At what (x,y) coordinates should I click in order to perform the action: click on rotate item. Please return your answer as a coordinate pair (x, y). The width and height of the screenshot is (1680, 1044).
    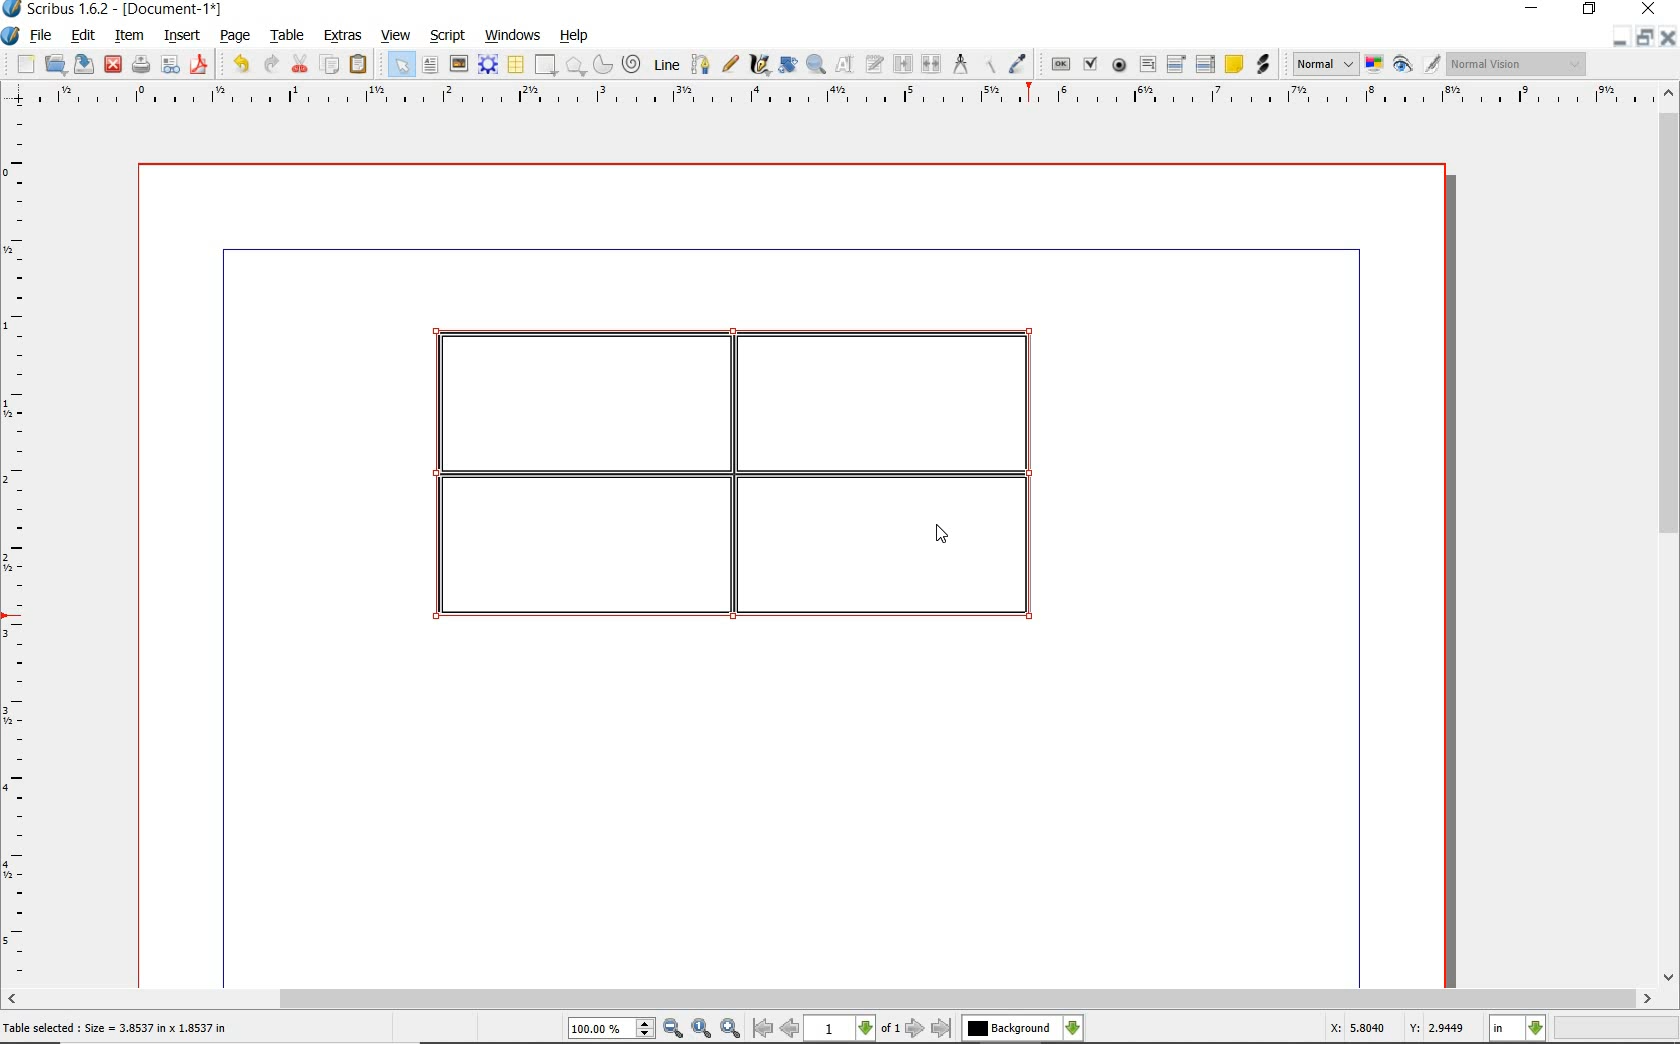
    Looking at the image, I should click on (786, 66).